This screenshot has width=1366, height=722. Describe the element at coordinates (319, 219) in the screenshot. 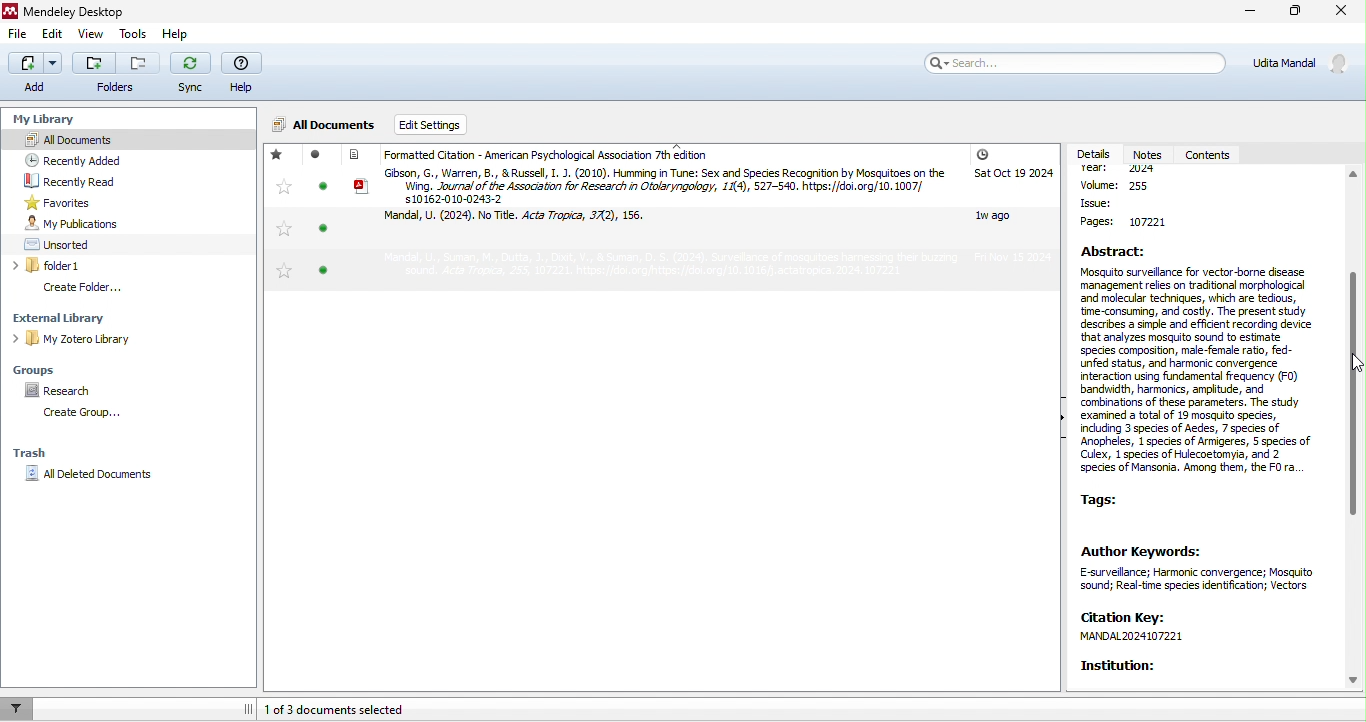

I see `read/unread` at that location.